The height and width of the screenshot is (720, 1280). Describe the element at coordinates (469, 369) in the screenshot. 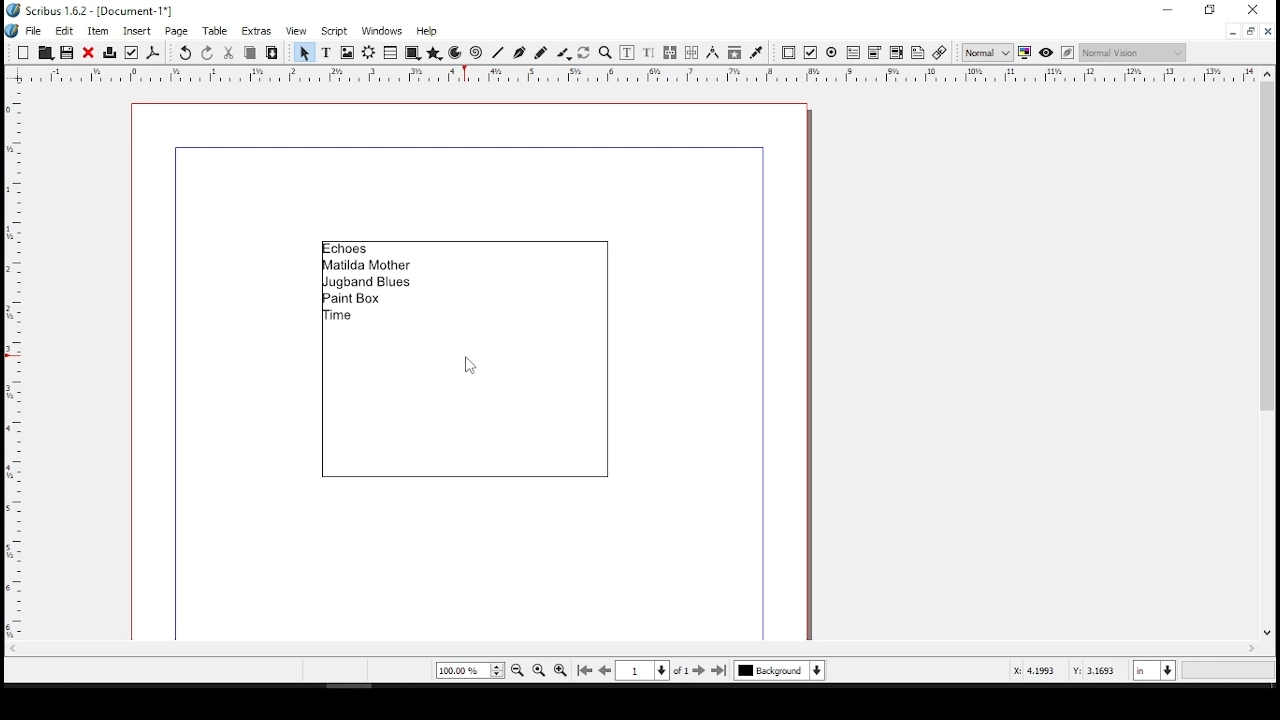

I see `mouse pointer` at that location.